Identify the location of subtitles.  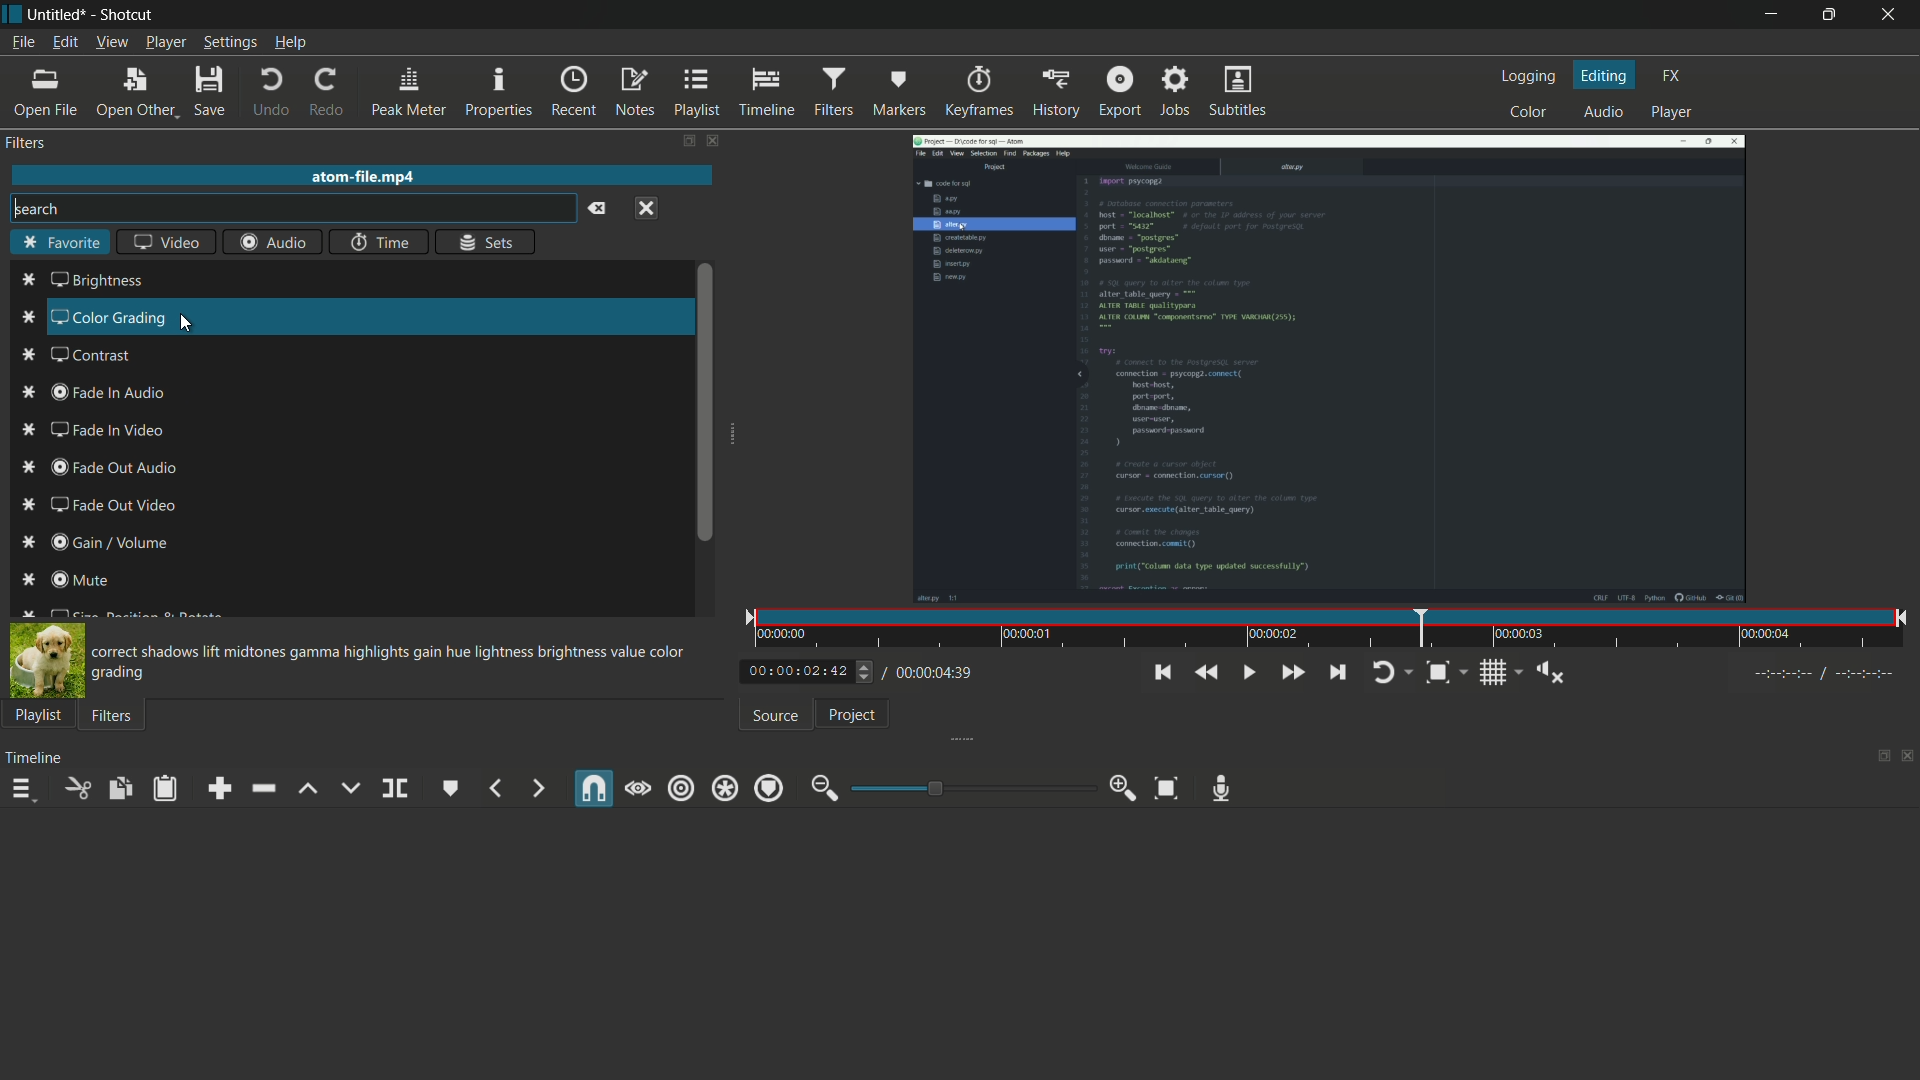
(1237, 91).